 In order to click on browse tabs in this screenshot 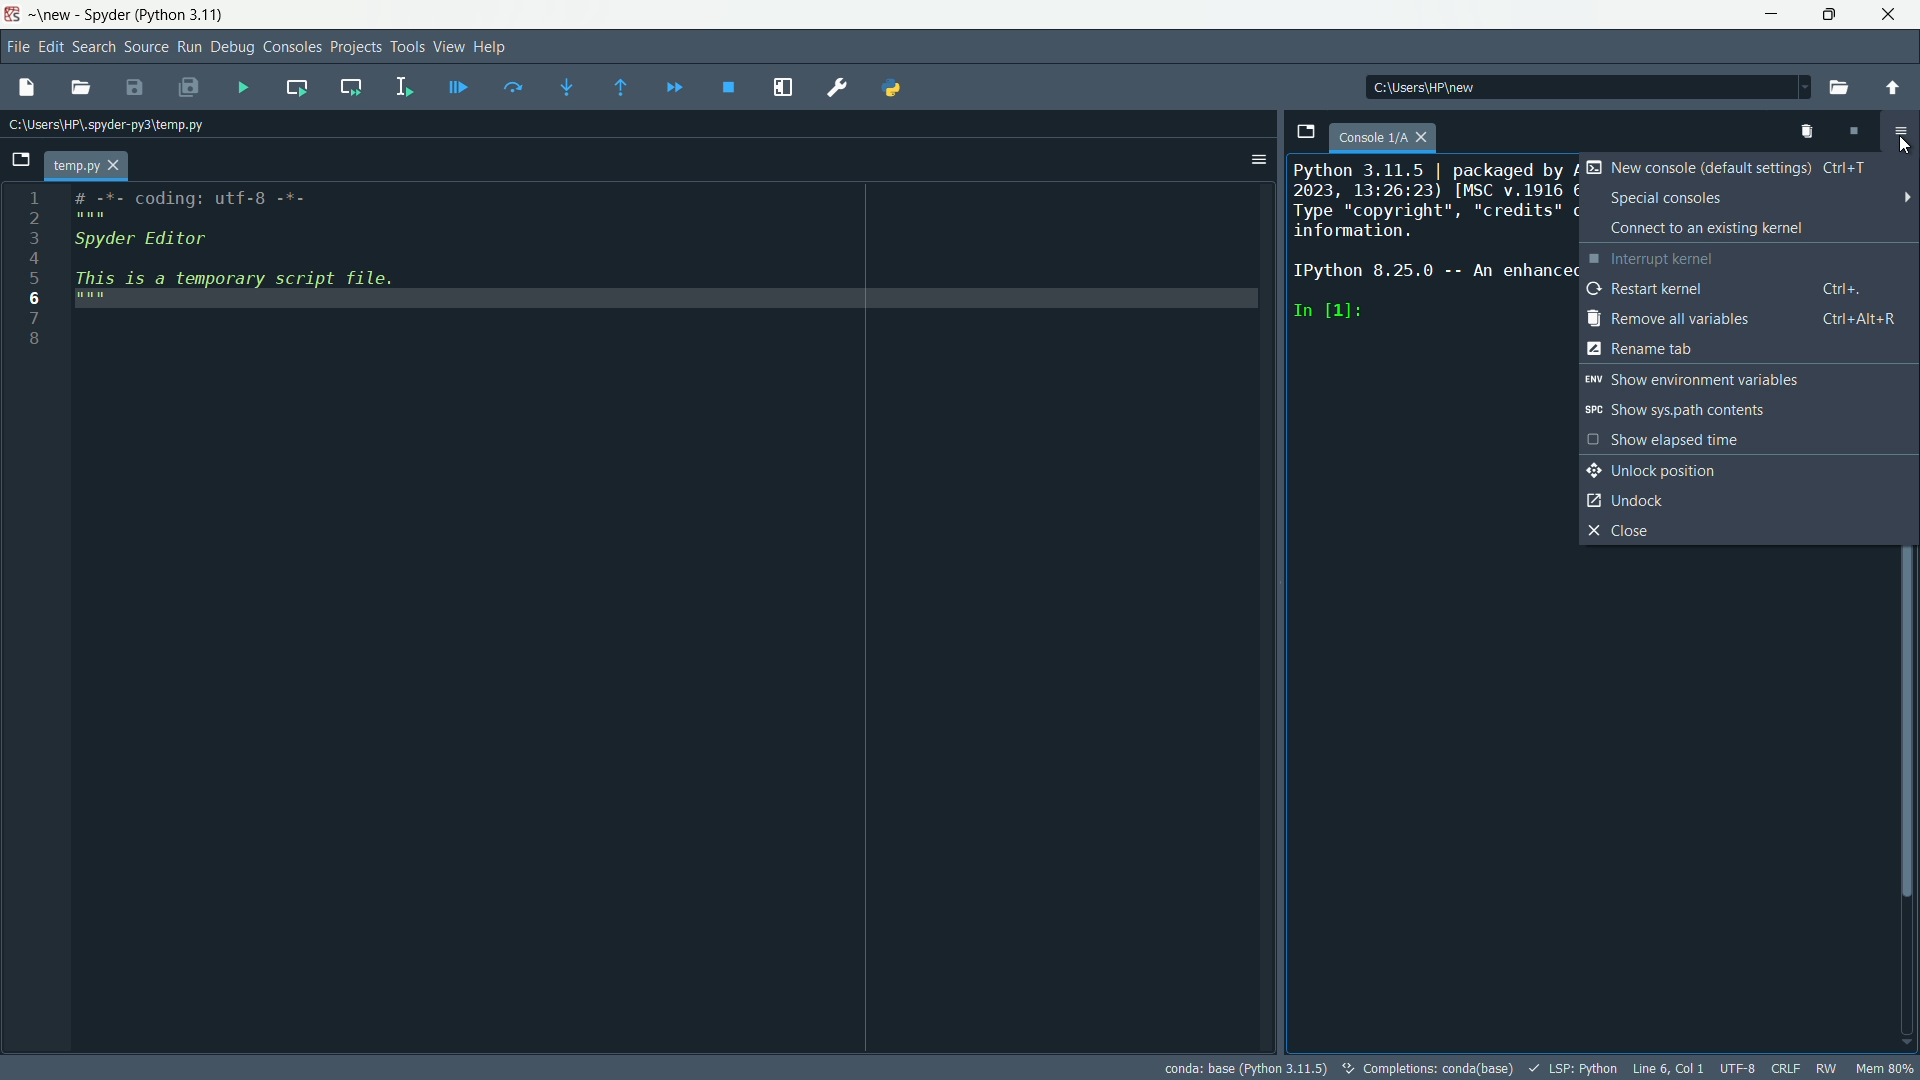, I will do `click(1306, 133)`.